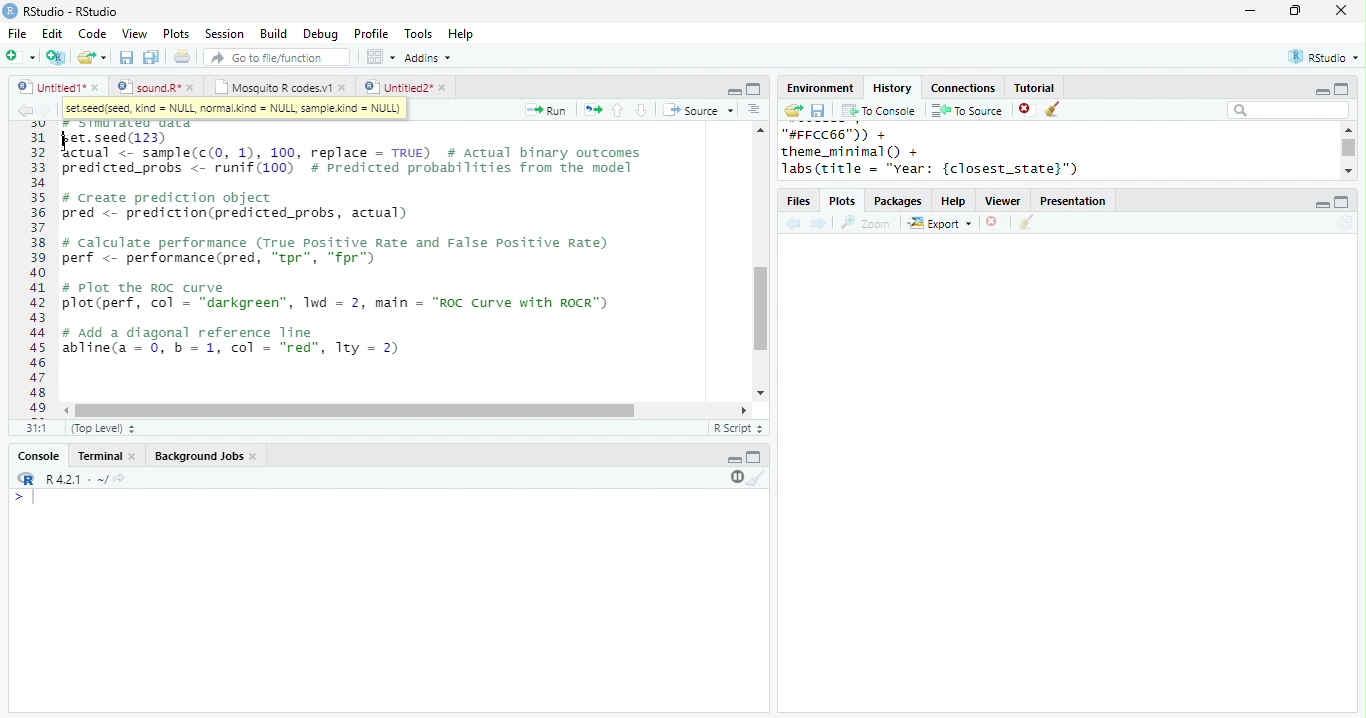  Describe the element at coordinates (428, 58) in the screenshot. I see `Addins` at that location.